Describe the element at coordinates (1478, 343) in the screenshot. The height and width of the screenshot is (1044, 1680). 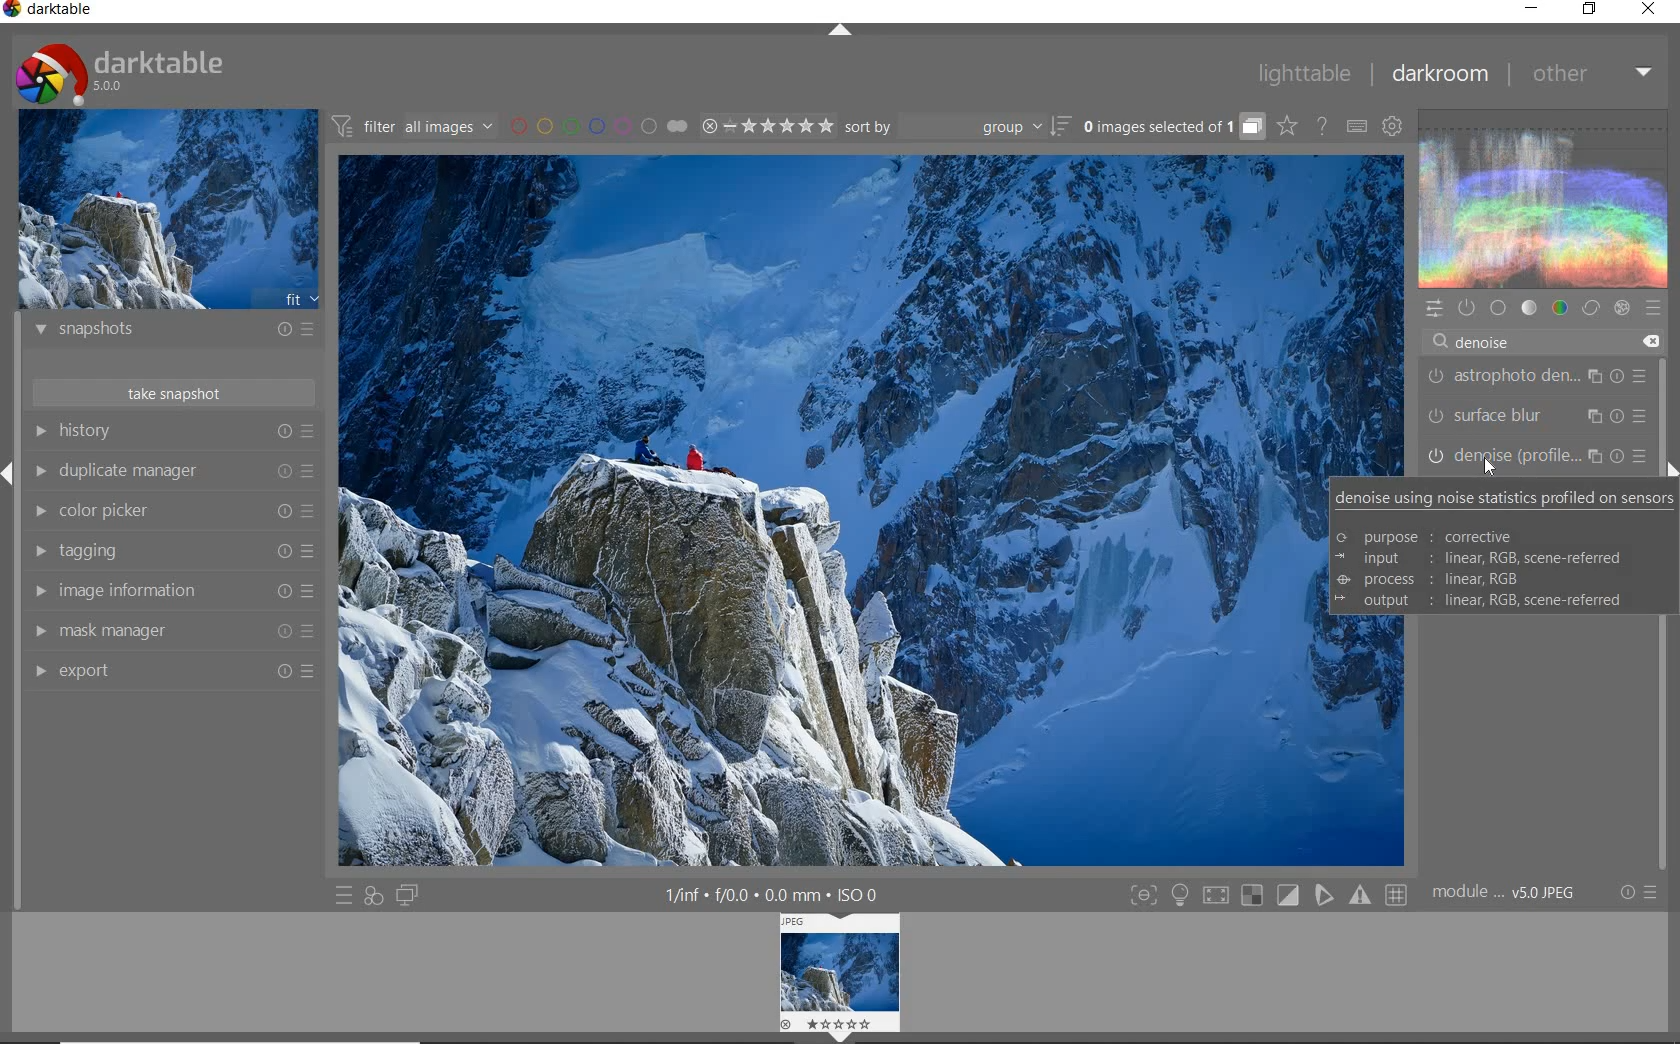
I see `DENOISE` at that location.